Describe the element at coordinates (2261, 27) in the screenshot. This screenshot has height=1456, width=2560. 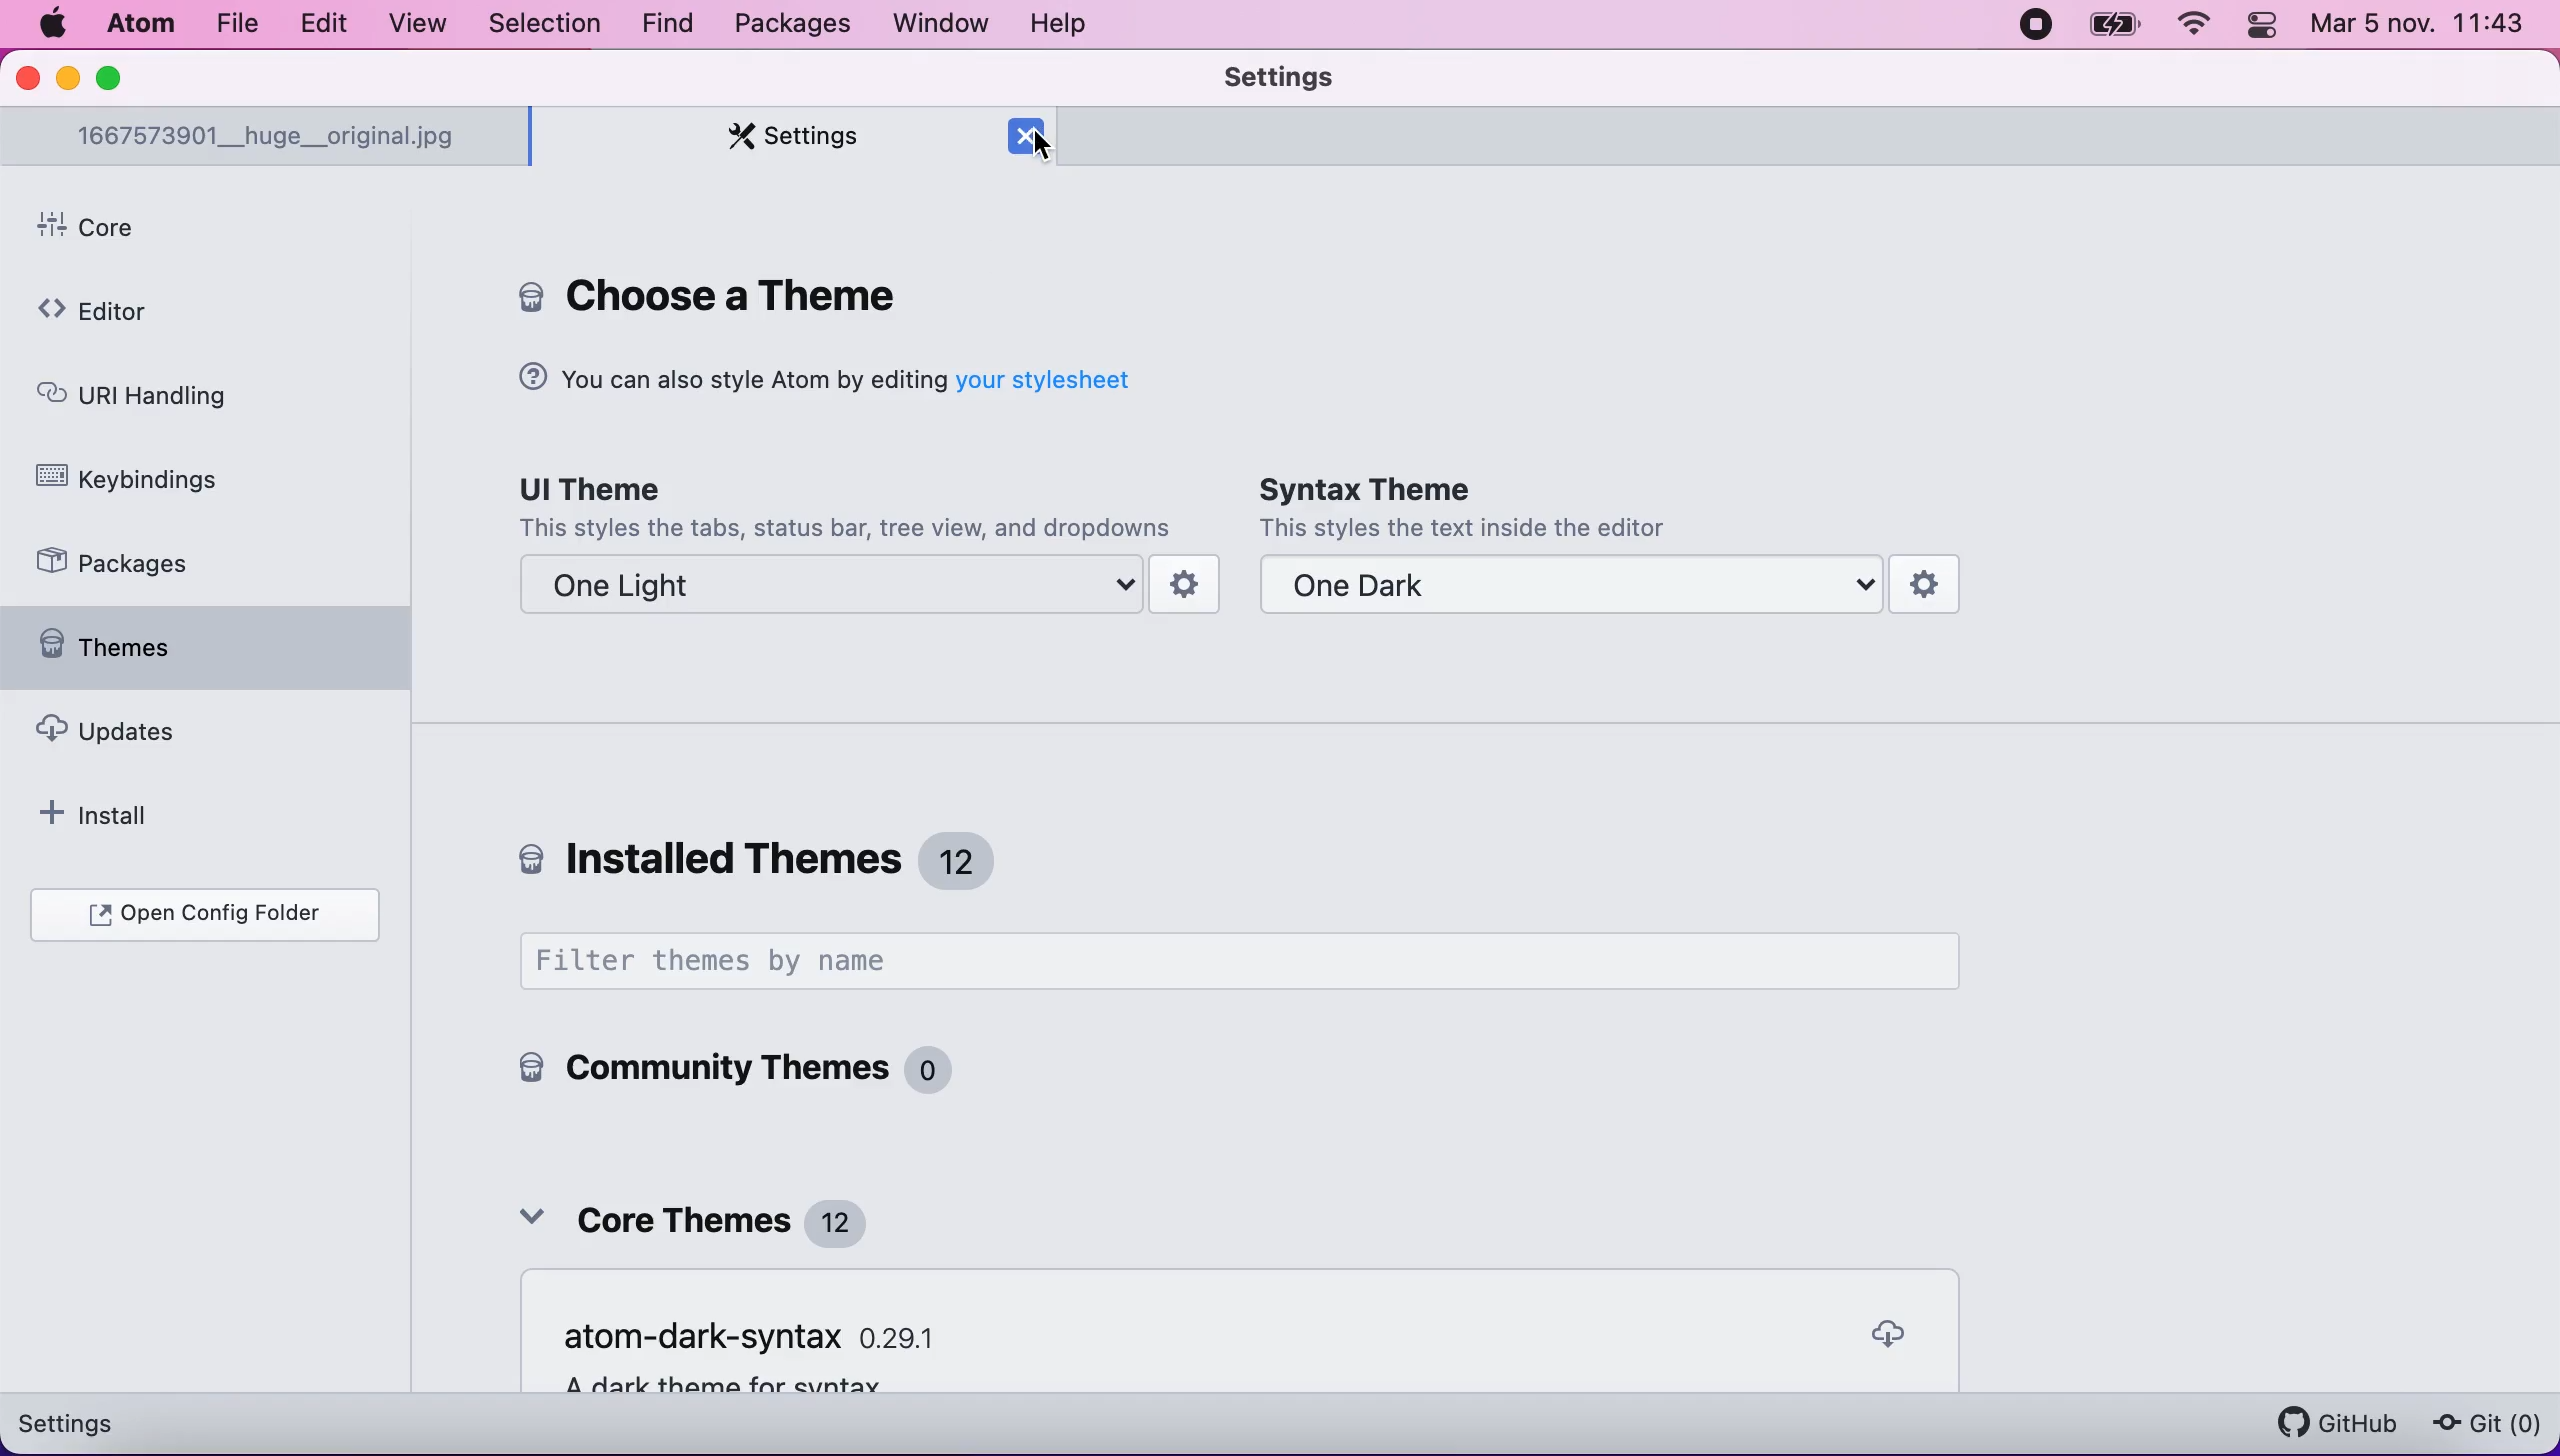
I see `panel control` at that location.